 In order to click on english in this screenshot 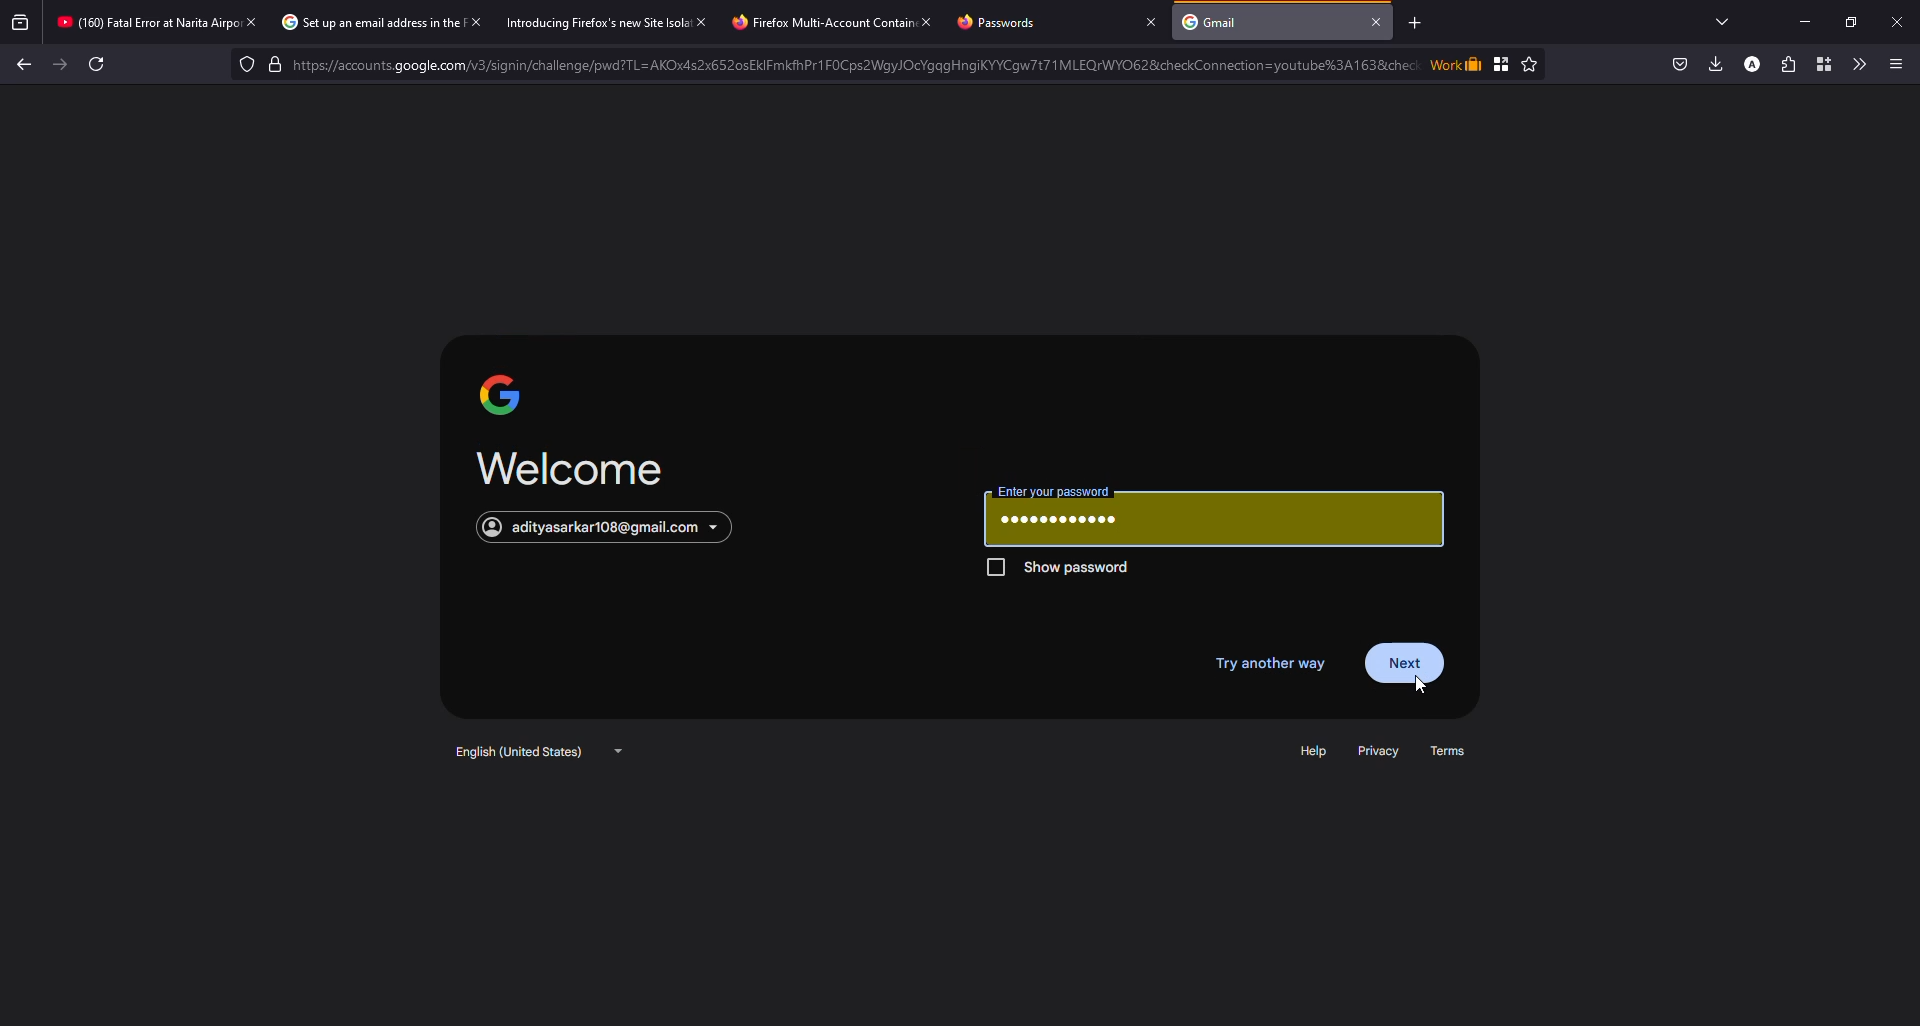, I will do `click(536, 761)`.